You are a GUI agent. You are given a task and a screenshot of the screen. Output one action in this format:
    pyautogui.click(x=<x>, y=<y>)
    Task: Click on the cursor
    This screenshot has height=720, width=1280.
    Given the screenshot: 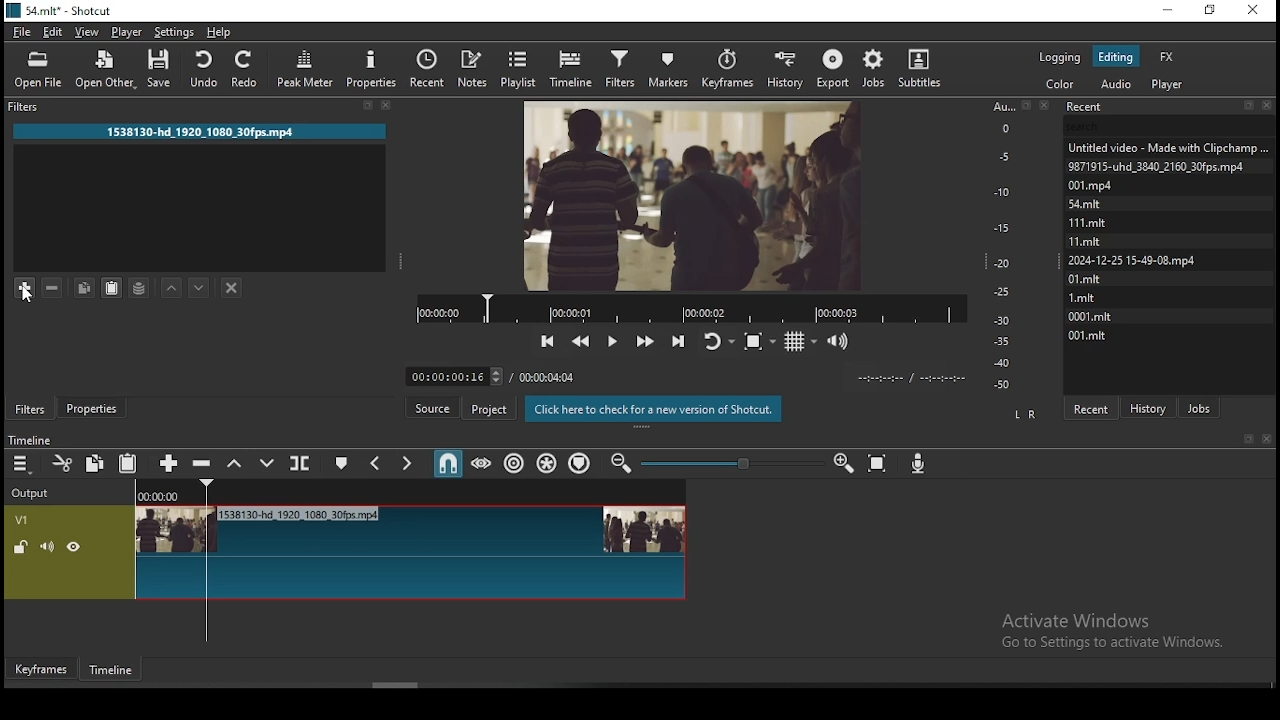 What is the action you would take?
    pyautogui.click(x=34, y=299)
    